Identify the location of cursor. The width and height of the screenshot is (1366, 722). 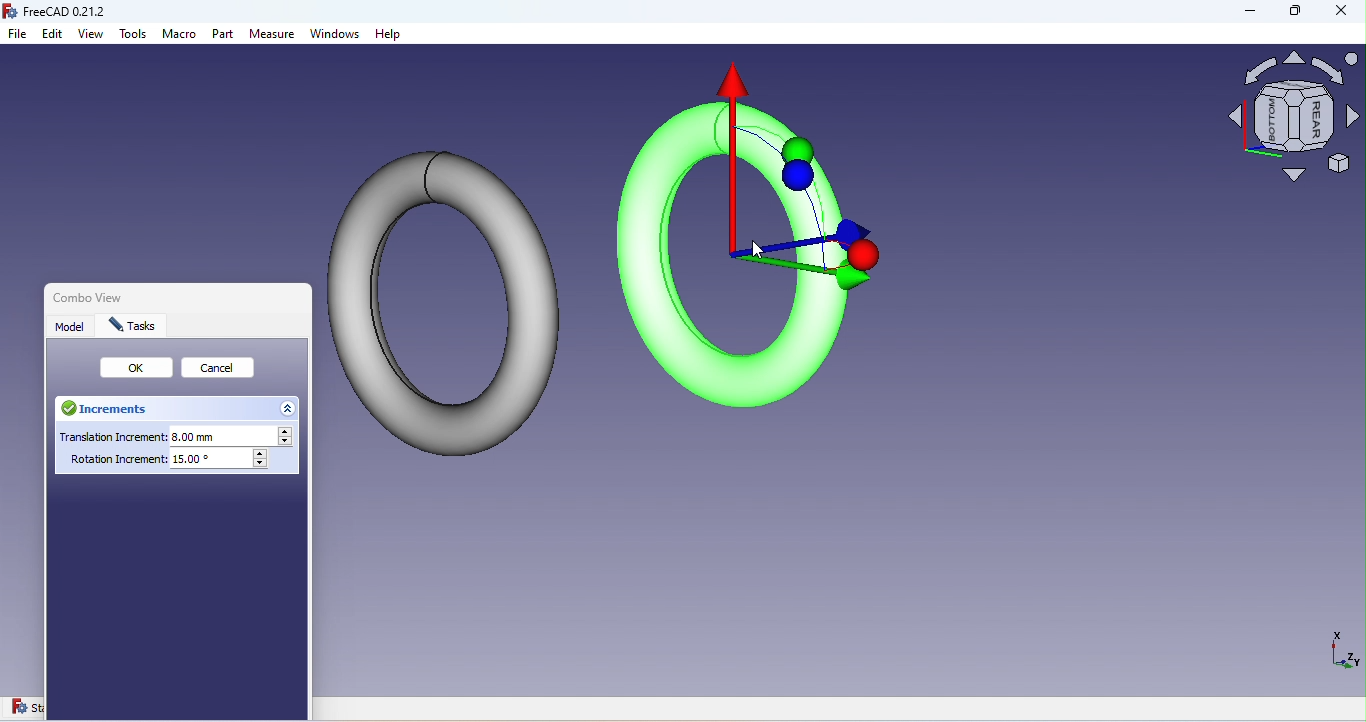
(760, 253).